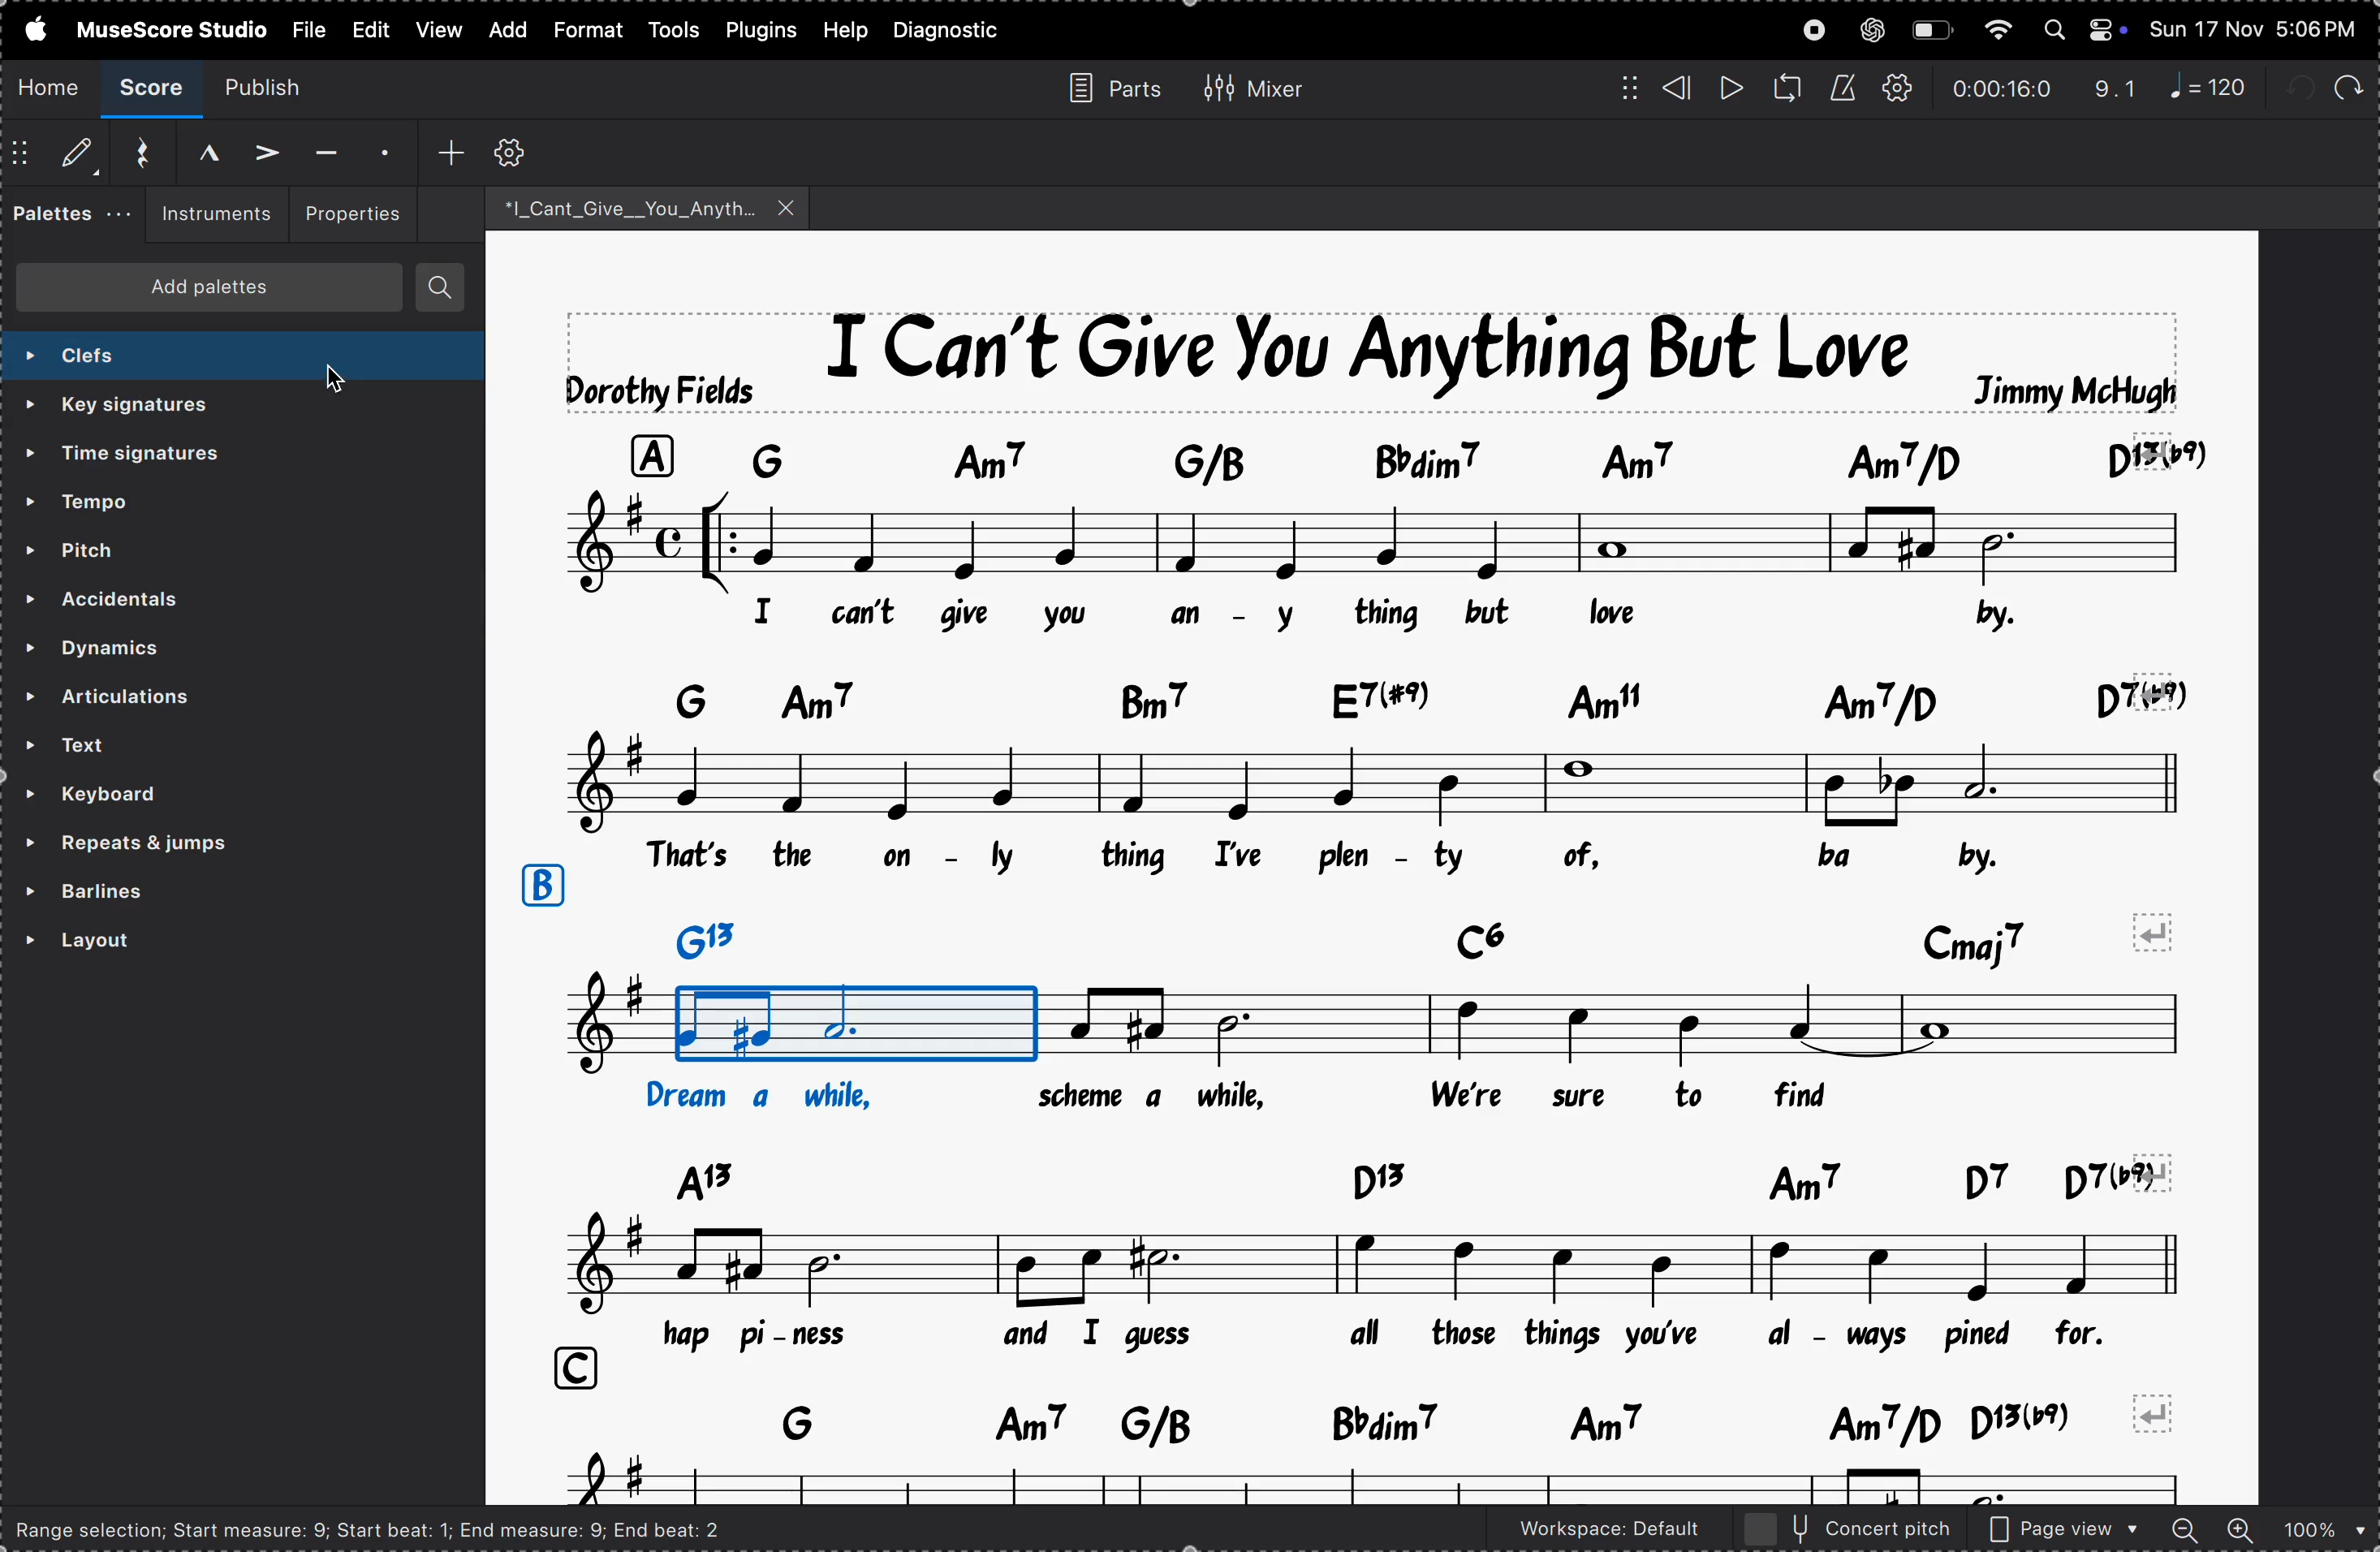 The width and height of the screenshot is (2380, 1552). I want to click on daignostics, so click(954, 31).